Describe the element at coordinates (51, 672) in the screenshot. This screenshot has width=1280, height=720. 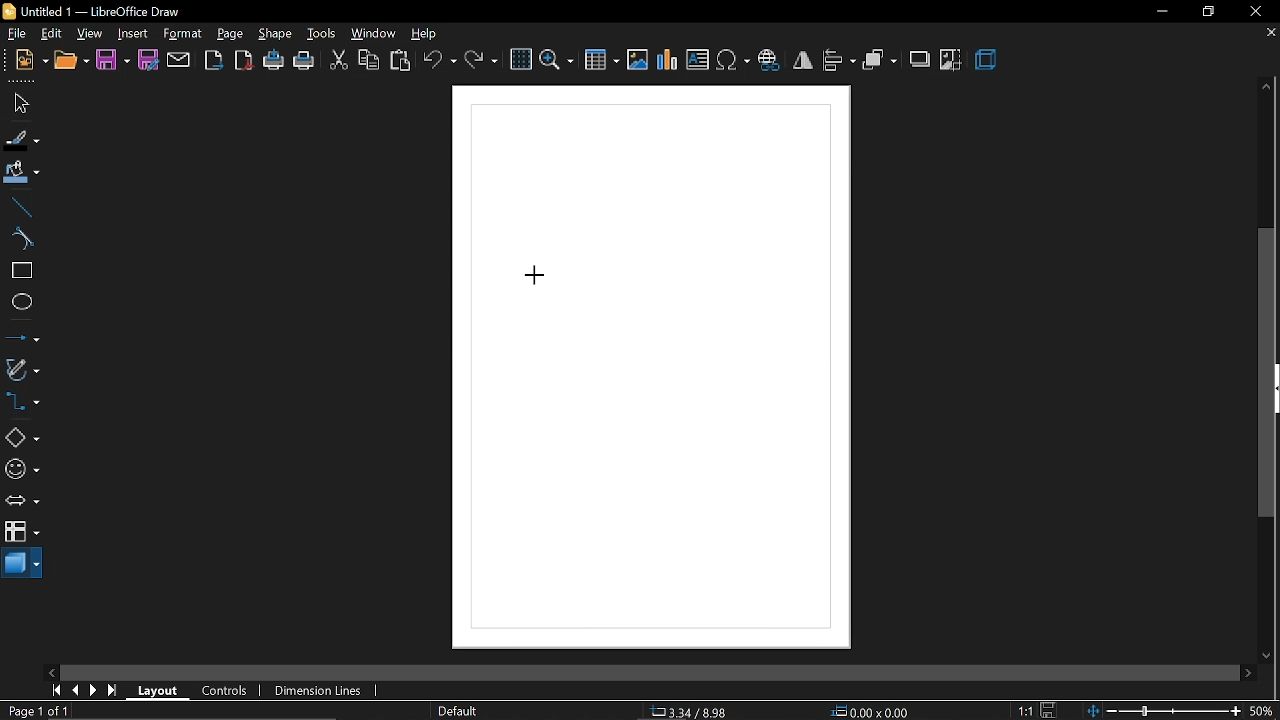
I see `move left` at that location.